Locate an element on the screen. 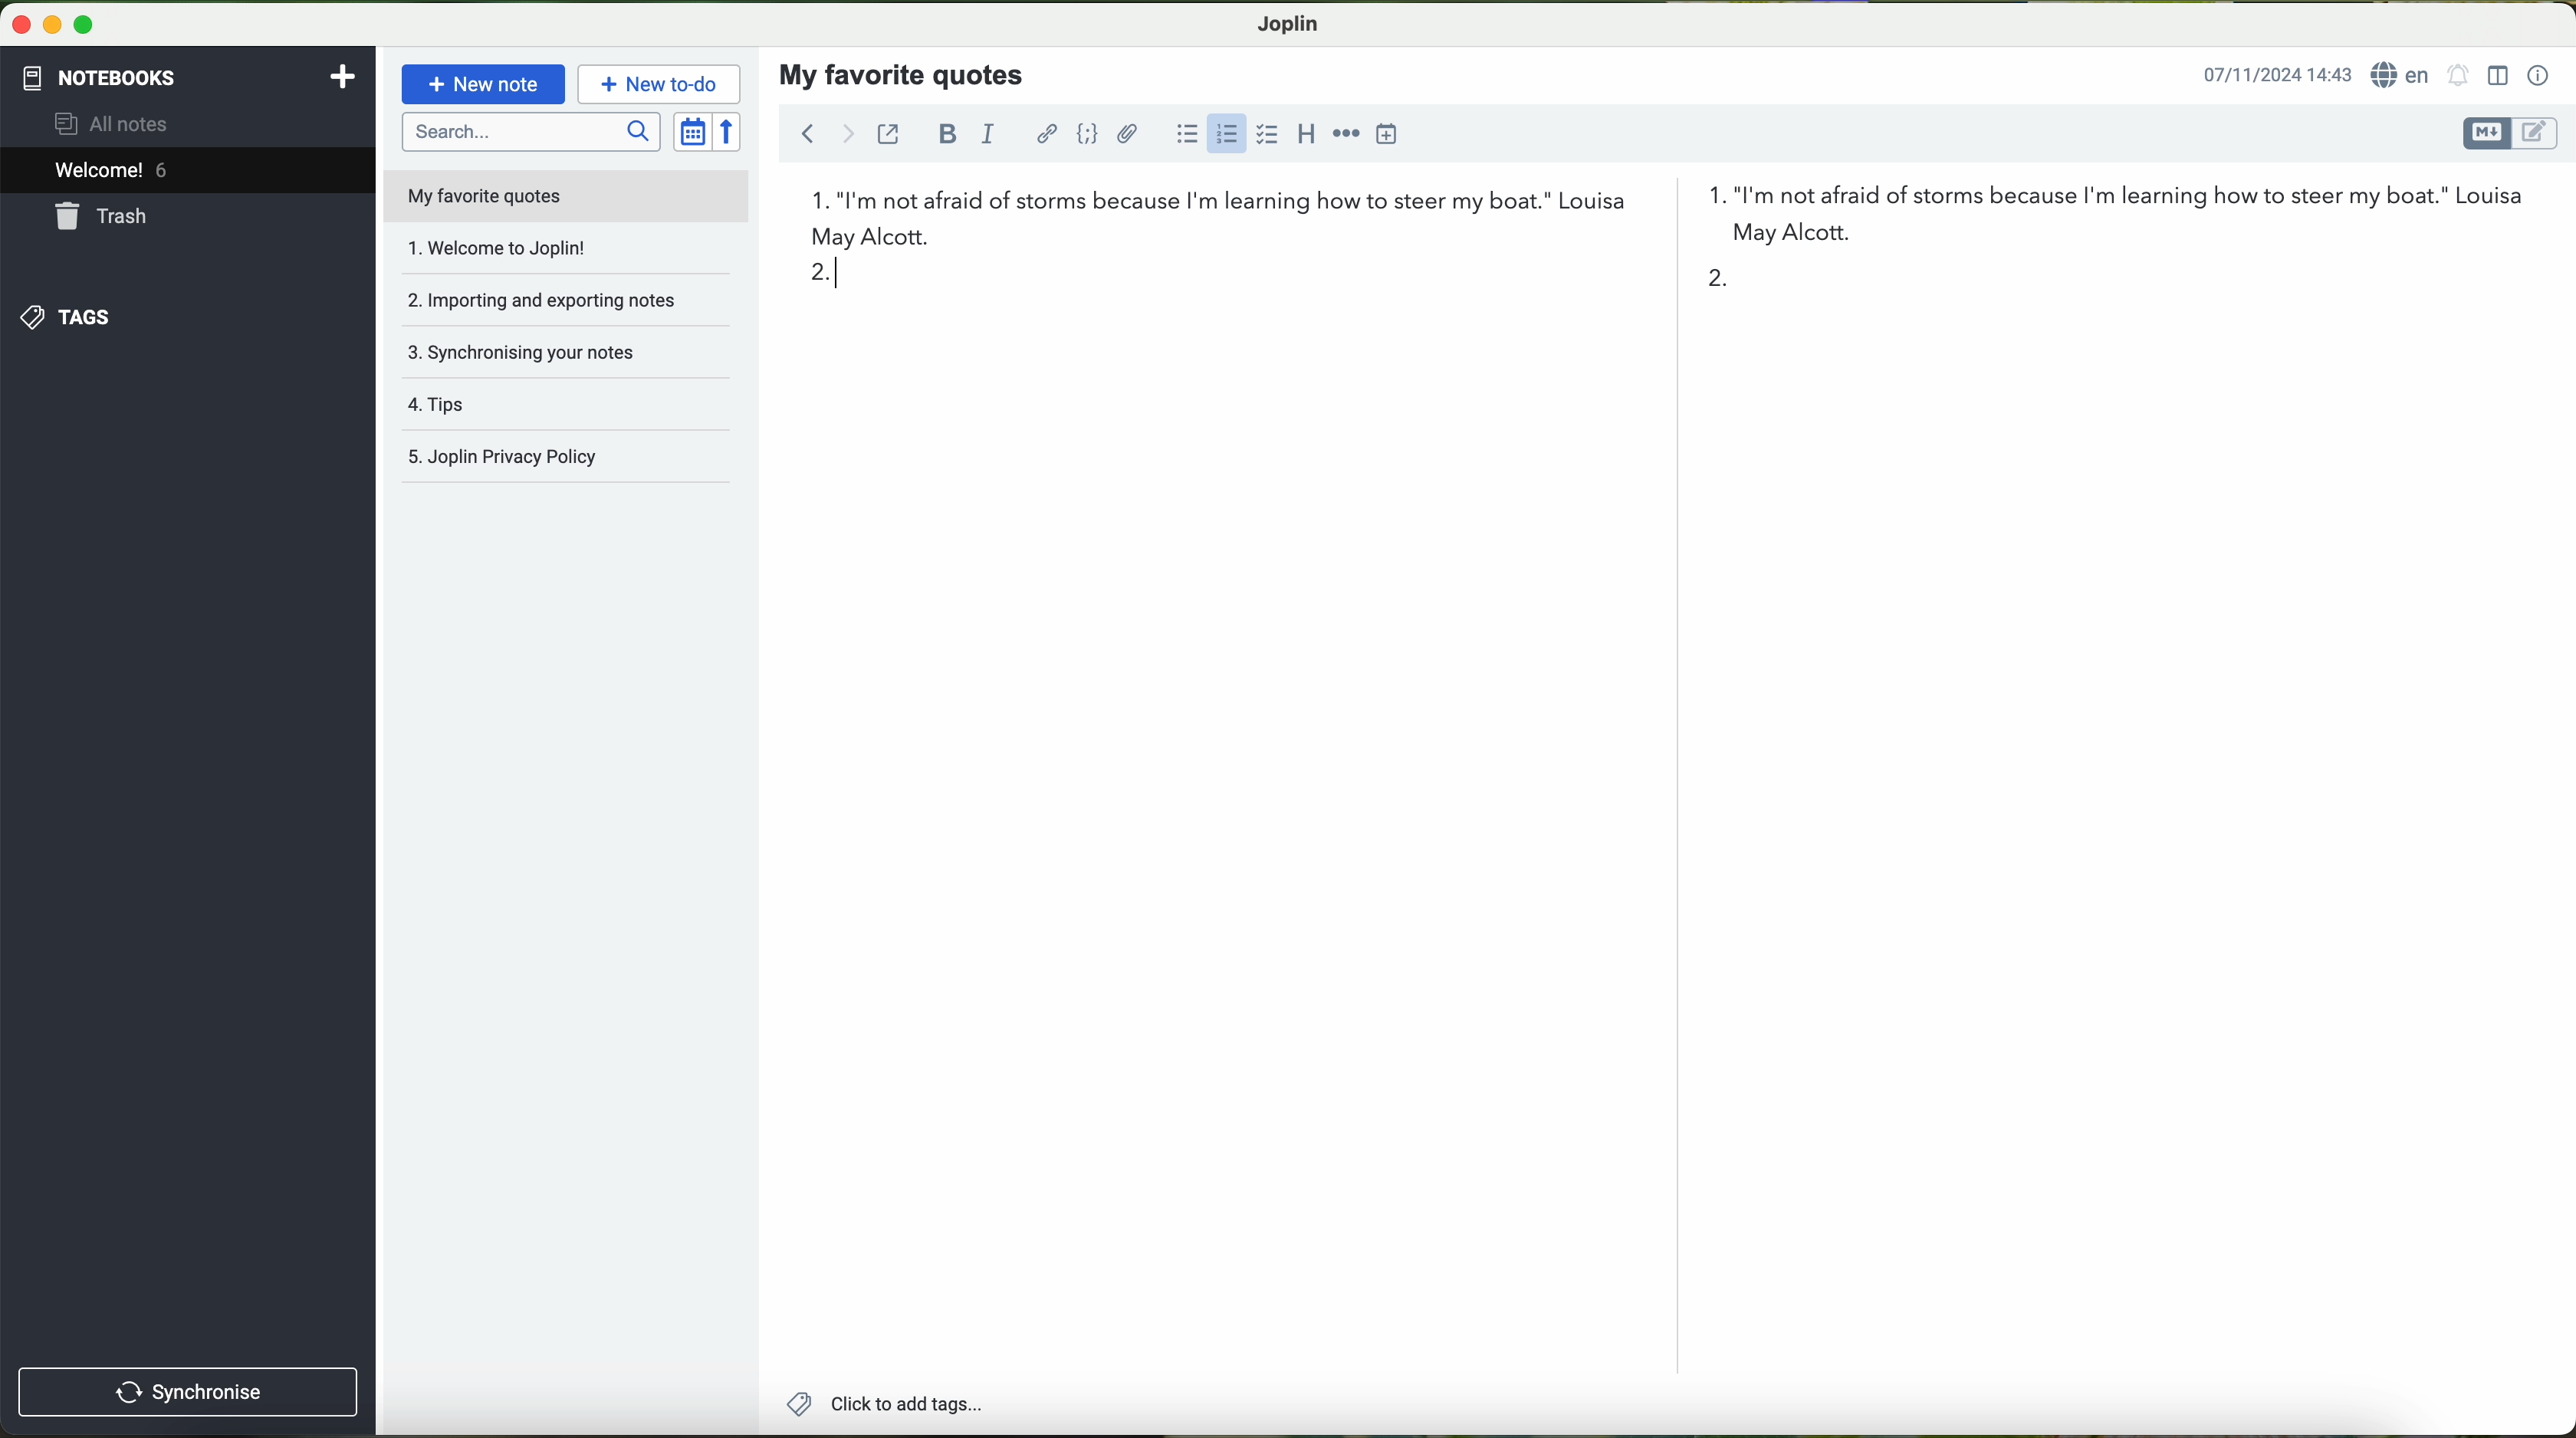 The width and height of the screenshot is (2576, 1438). minimize is located at coordinates (51, 30).